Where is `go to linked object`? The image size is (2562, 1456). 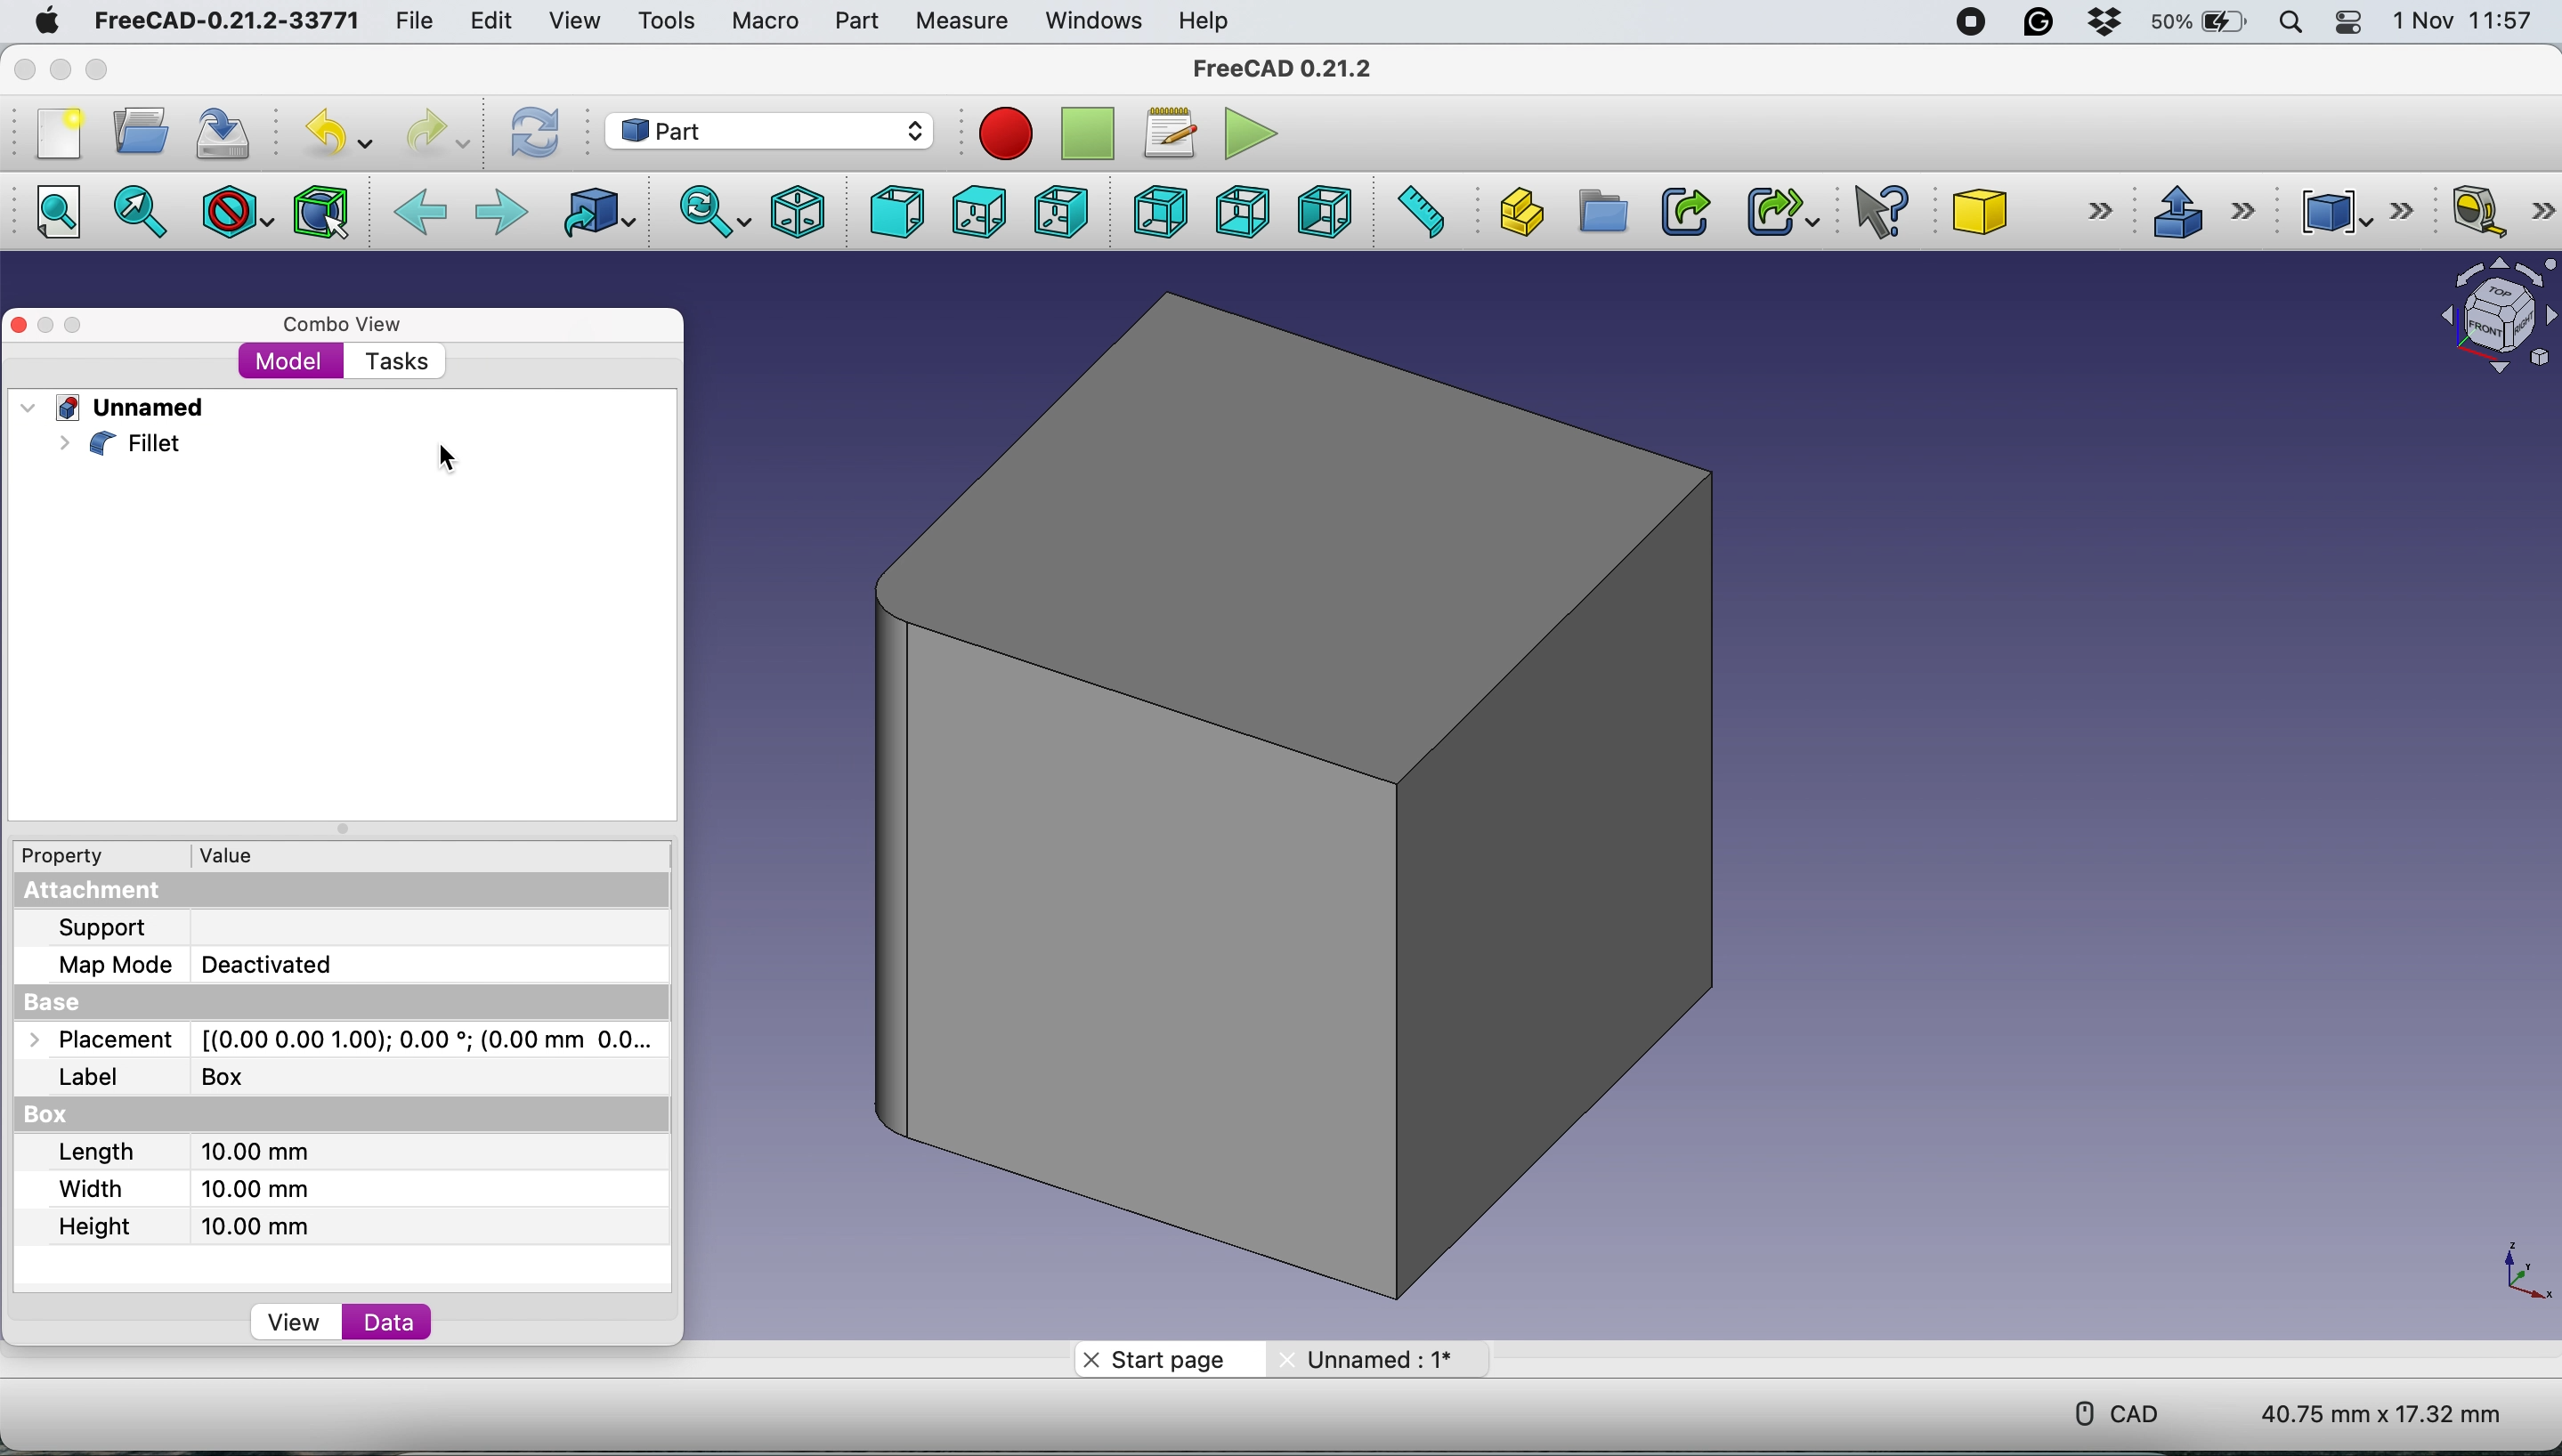 go to linked object is located at coordinates (595, 216).